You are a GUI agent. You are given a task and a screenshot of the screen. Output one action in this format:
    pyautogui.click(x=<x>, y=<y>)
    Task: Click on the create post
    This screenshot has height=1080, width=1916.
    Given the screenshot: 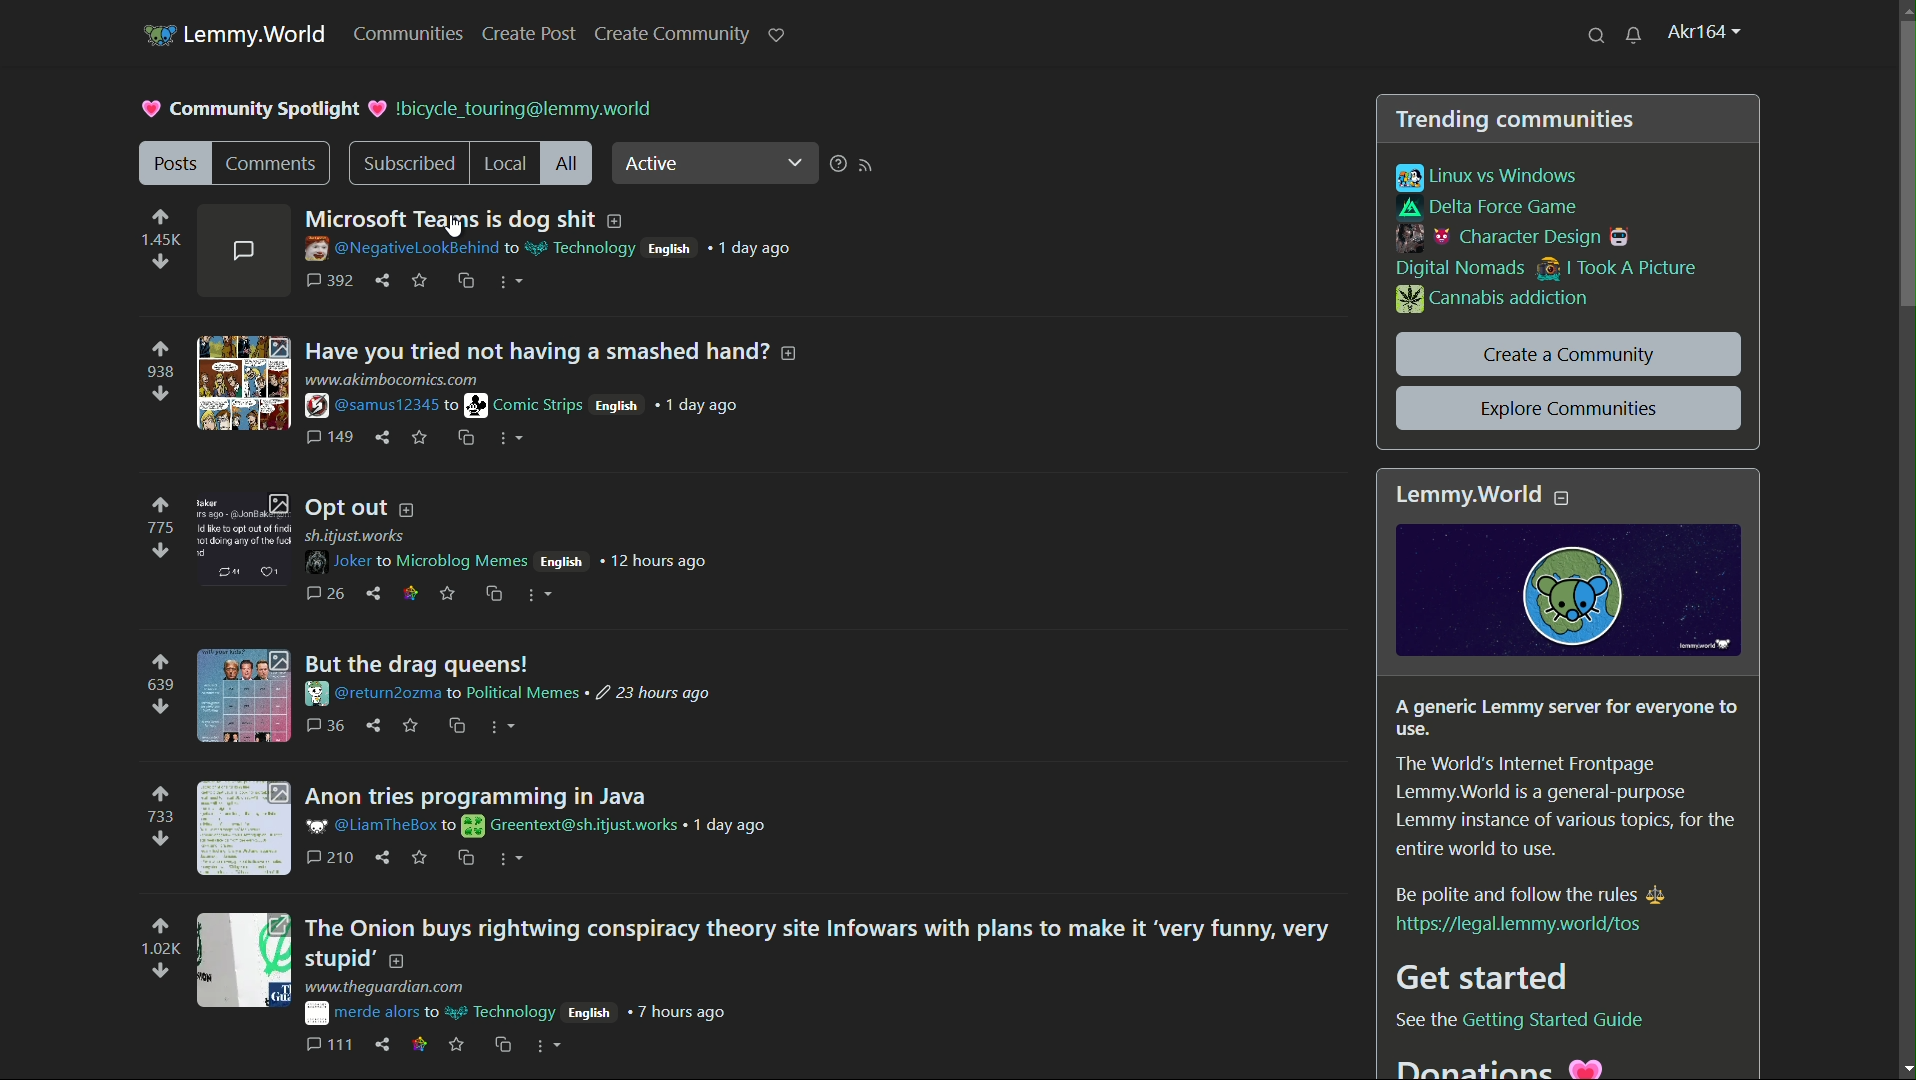 What is the action you would take?
    pyautogui.click(x=531, y=34)
    